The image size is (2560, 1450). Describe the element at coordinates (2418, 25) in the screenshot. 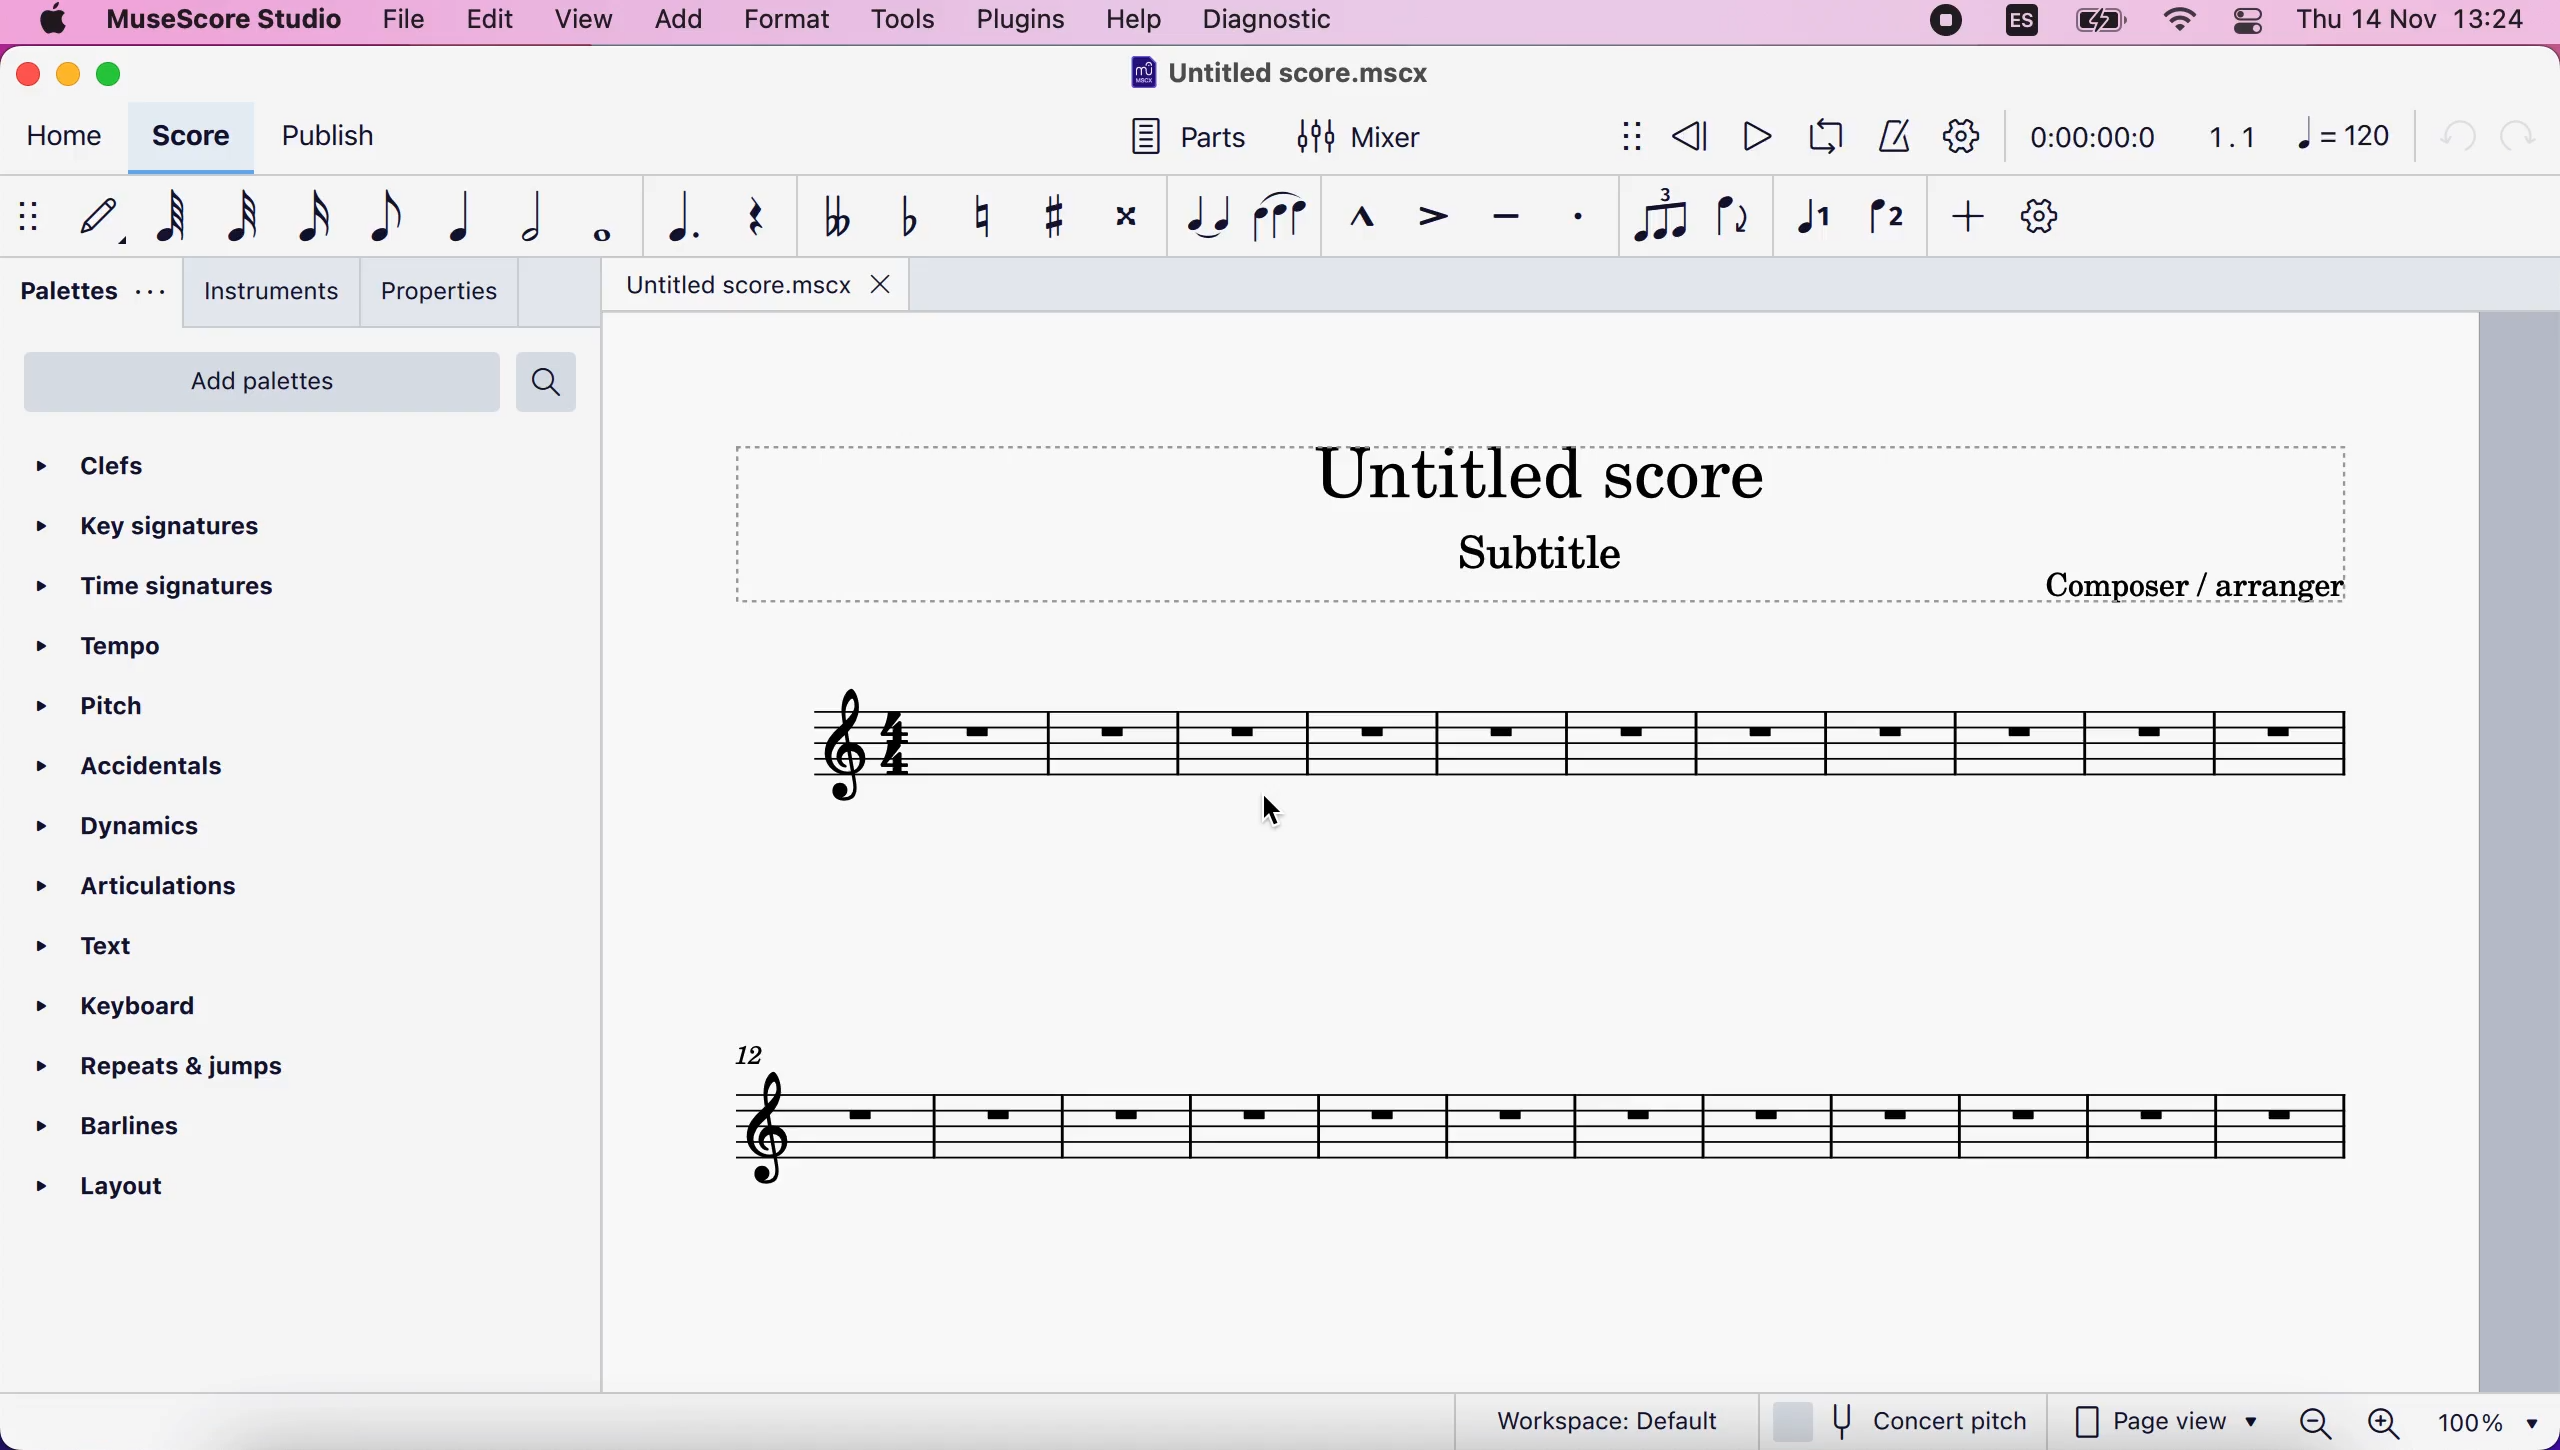

I see `thu 14 nov 13:24` at that location.